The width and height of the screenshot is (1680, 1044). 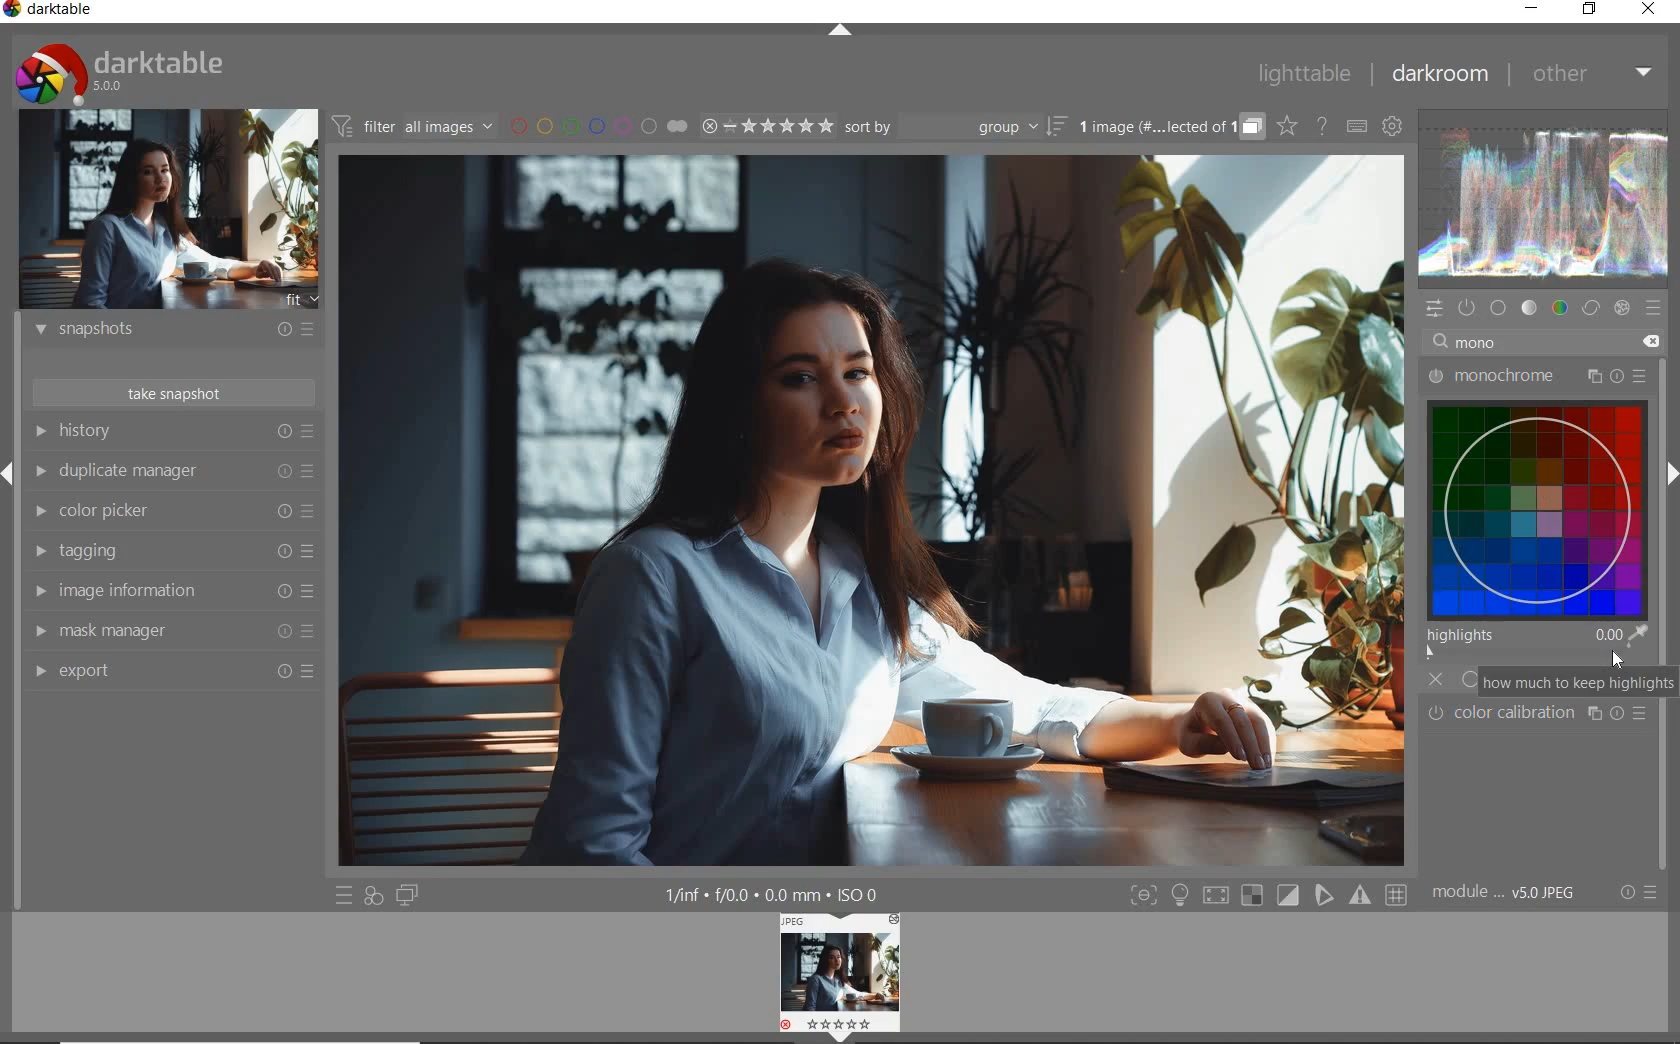 I want to click on selected image, so click(x=874, y=512).